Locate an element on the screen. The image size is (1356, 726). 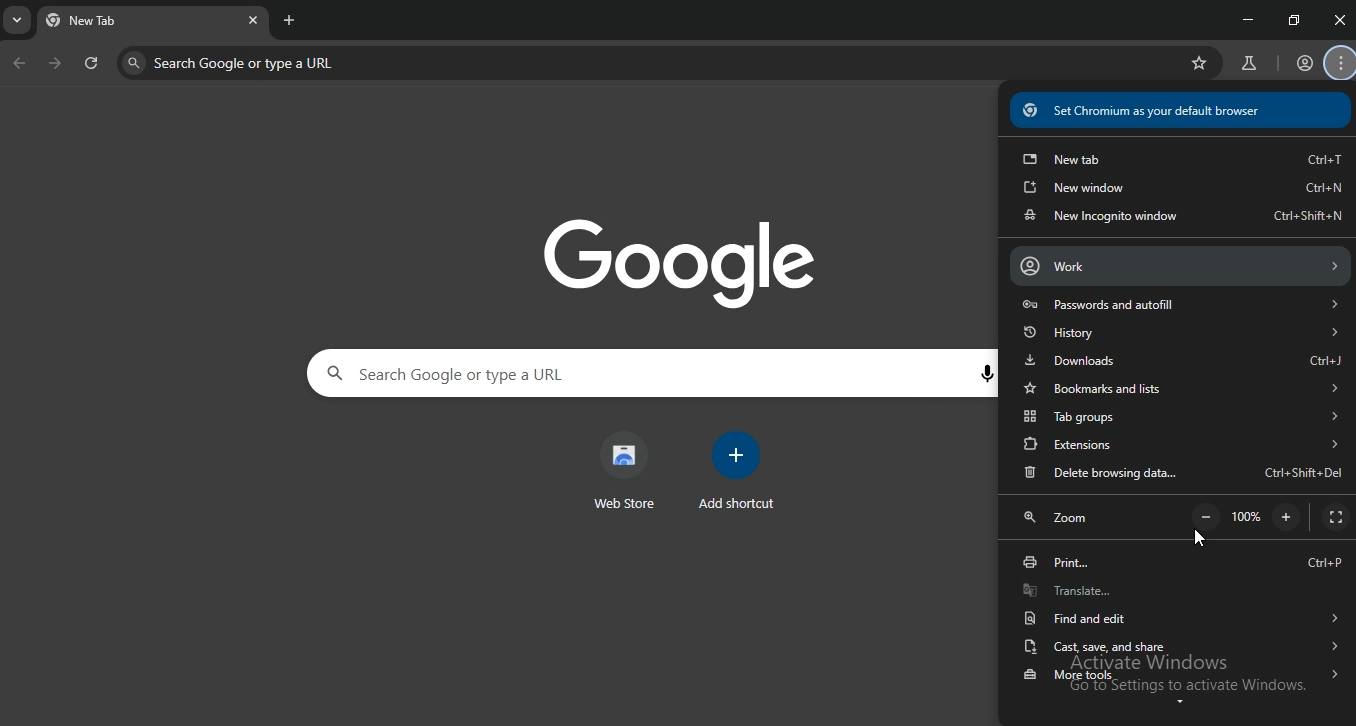
google is located at coordinates (692, 261).